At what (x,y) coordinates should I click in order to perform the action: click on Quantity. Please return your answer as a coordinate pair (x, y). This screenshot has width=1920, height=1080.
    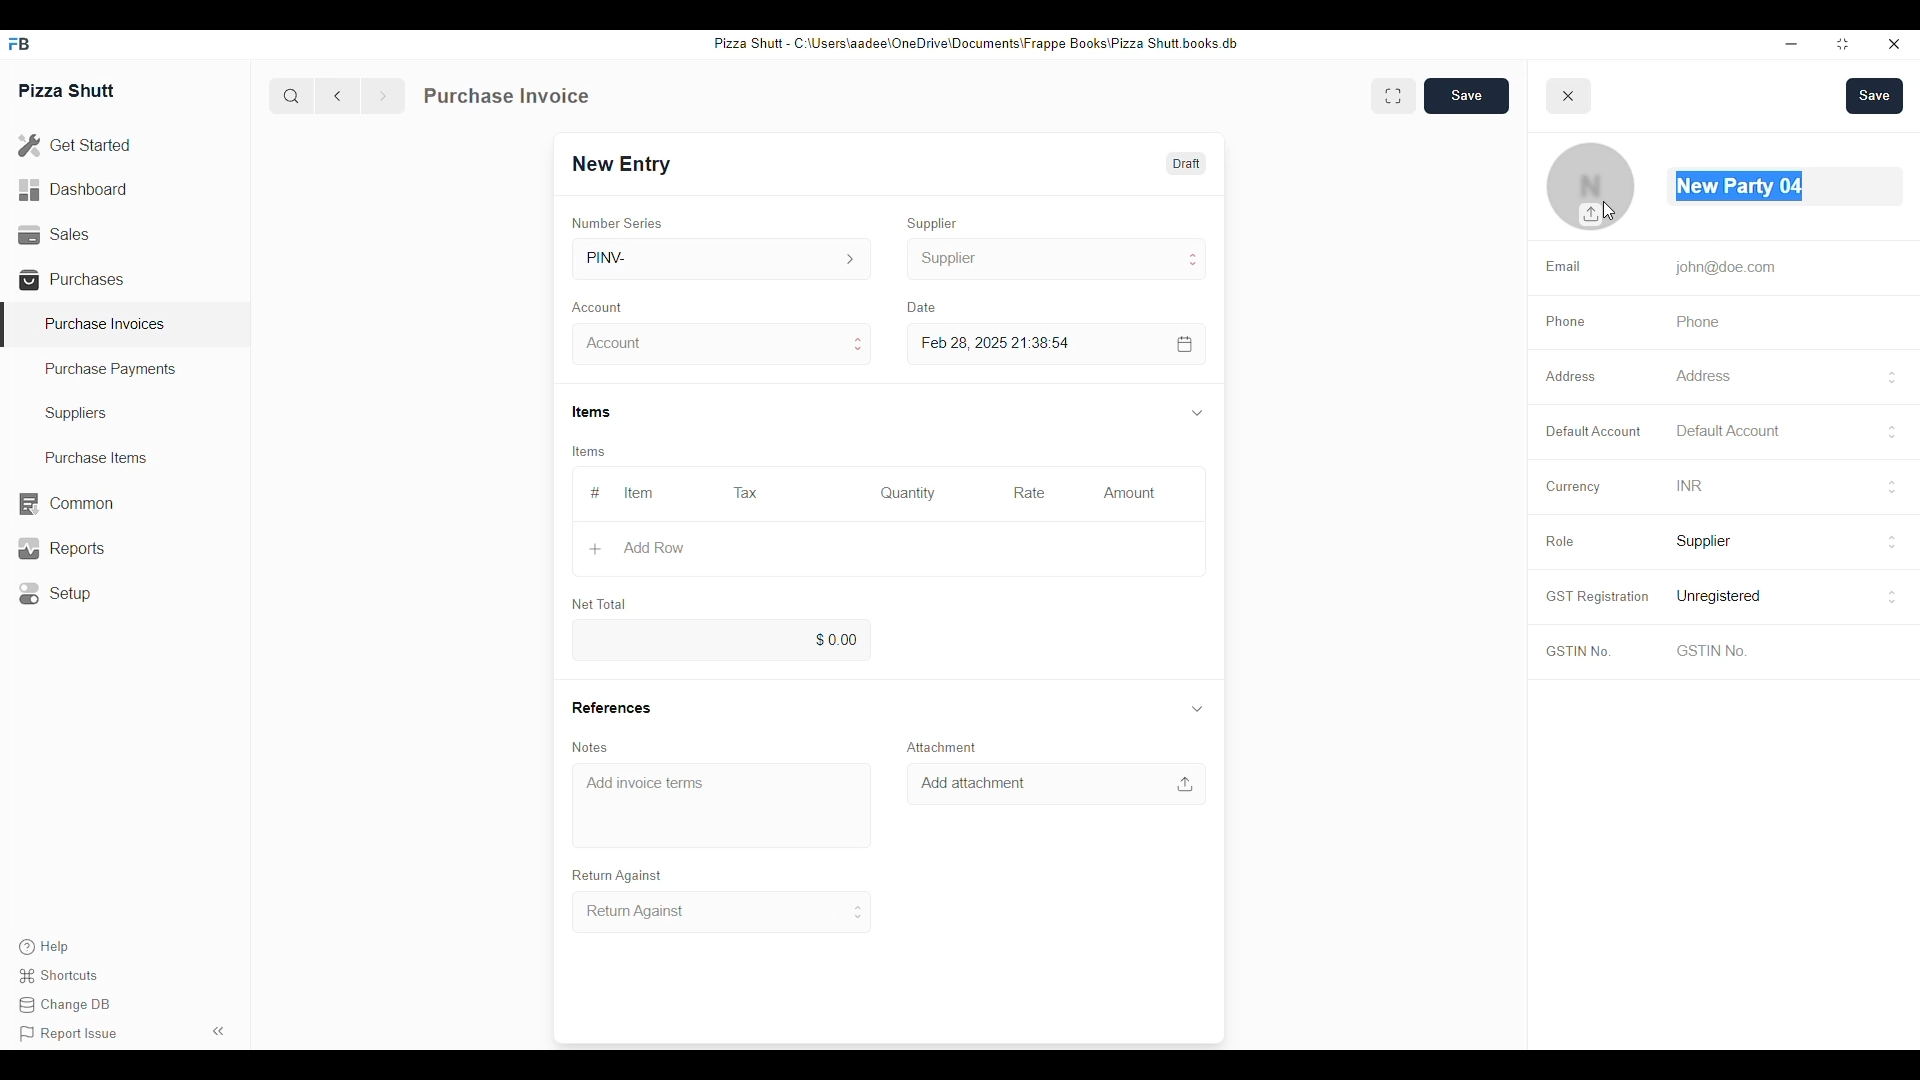
    Looking at the image, I should click on (907, 493).